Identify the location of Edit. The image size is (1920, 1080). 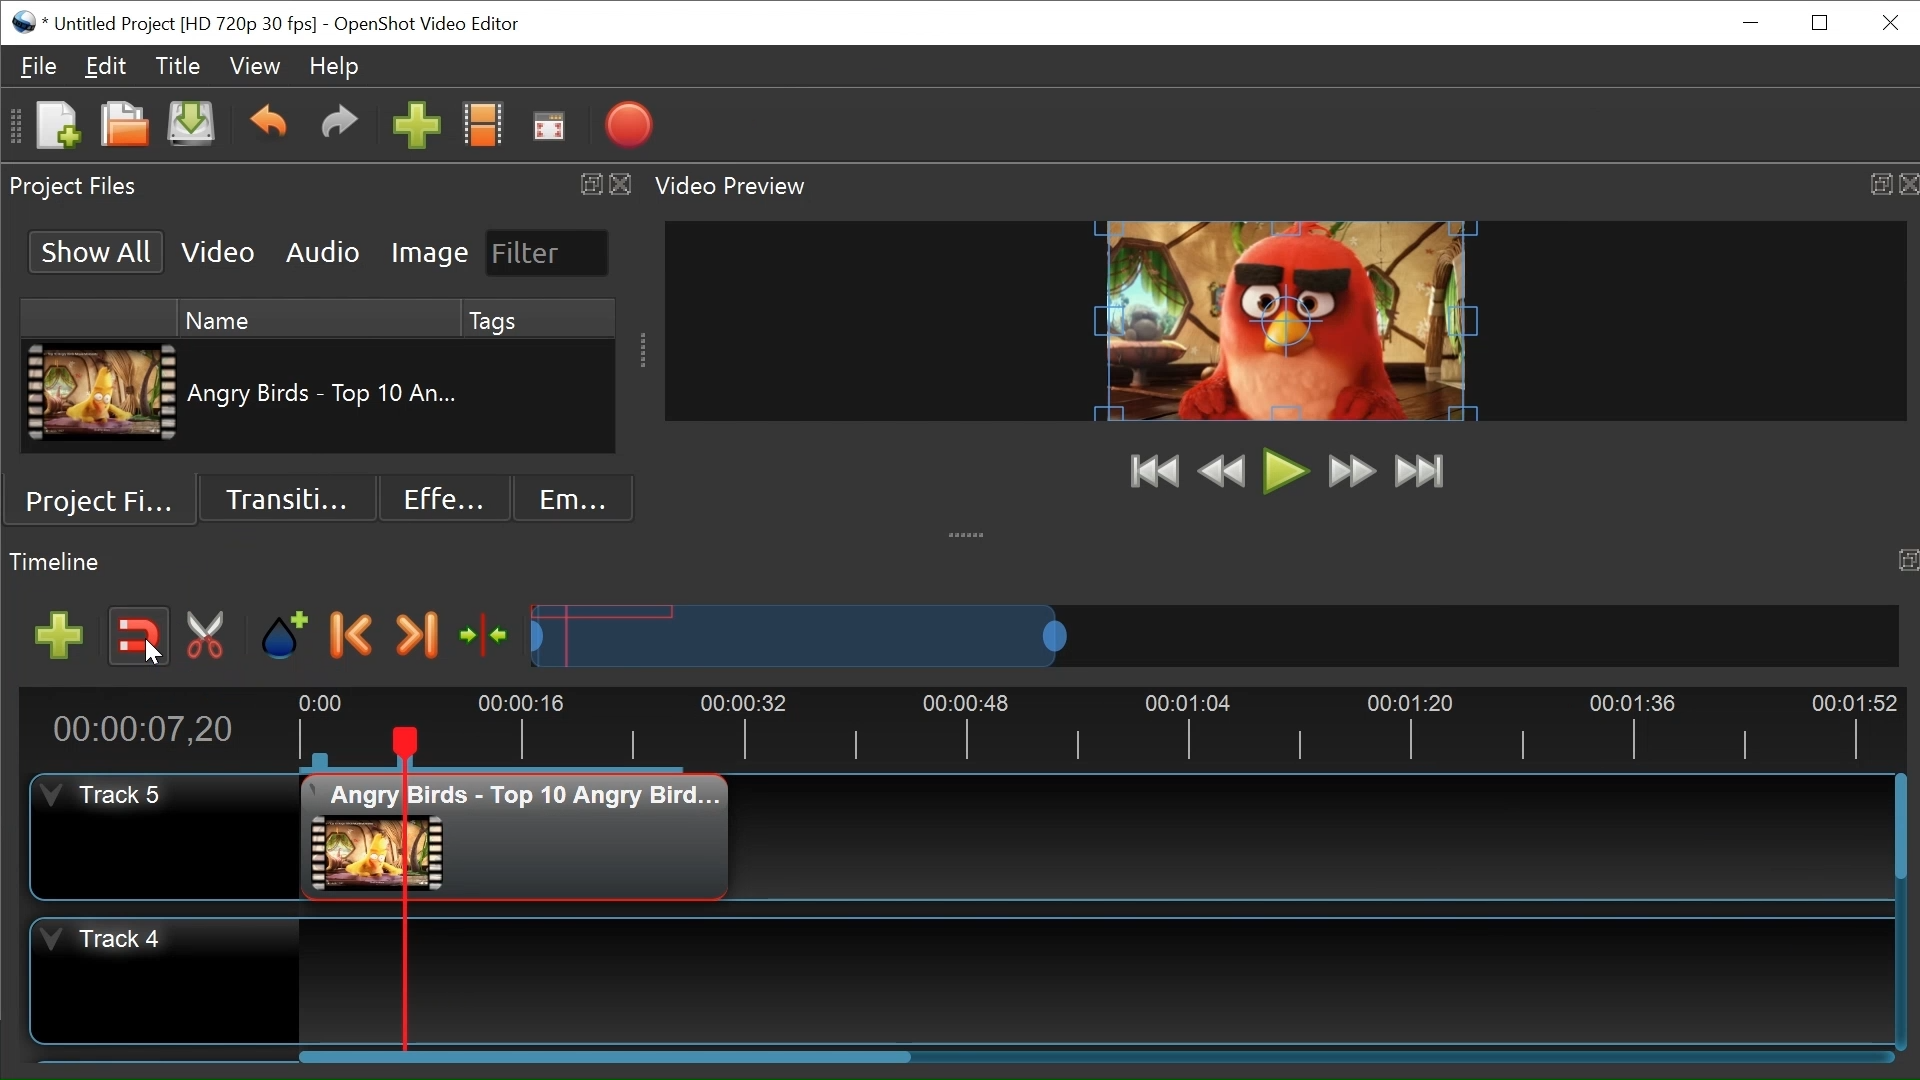
(105, 66).